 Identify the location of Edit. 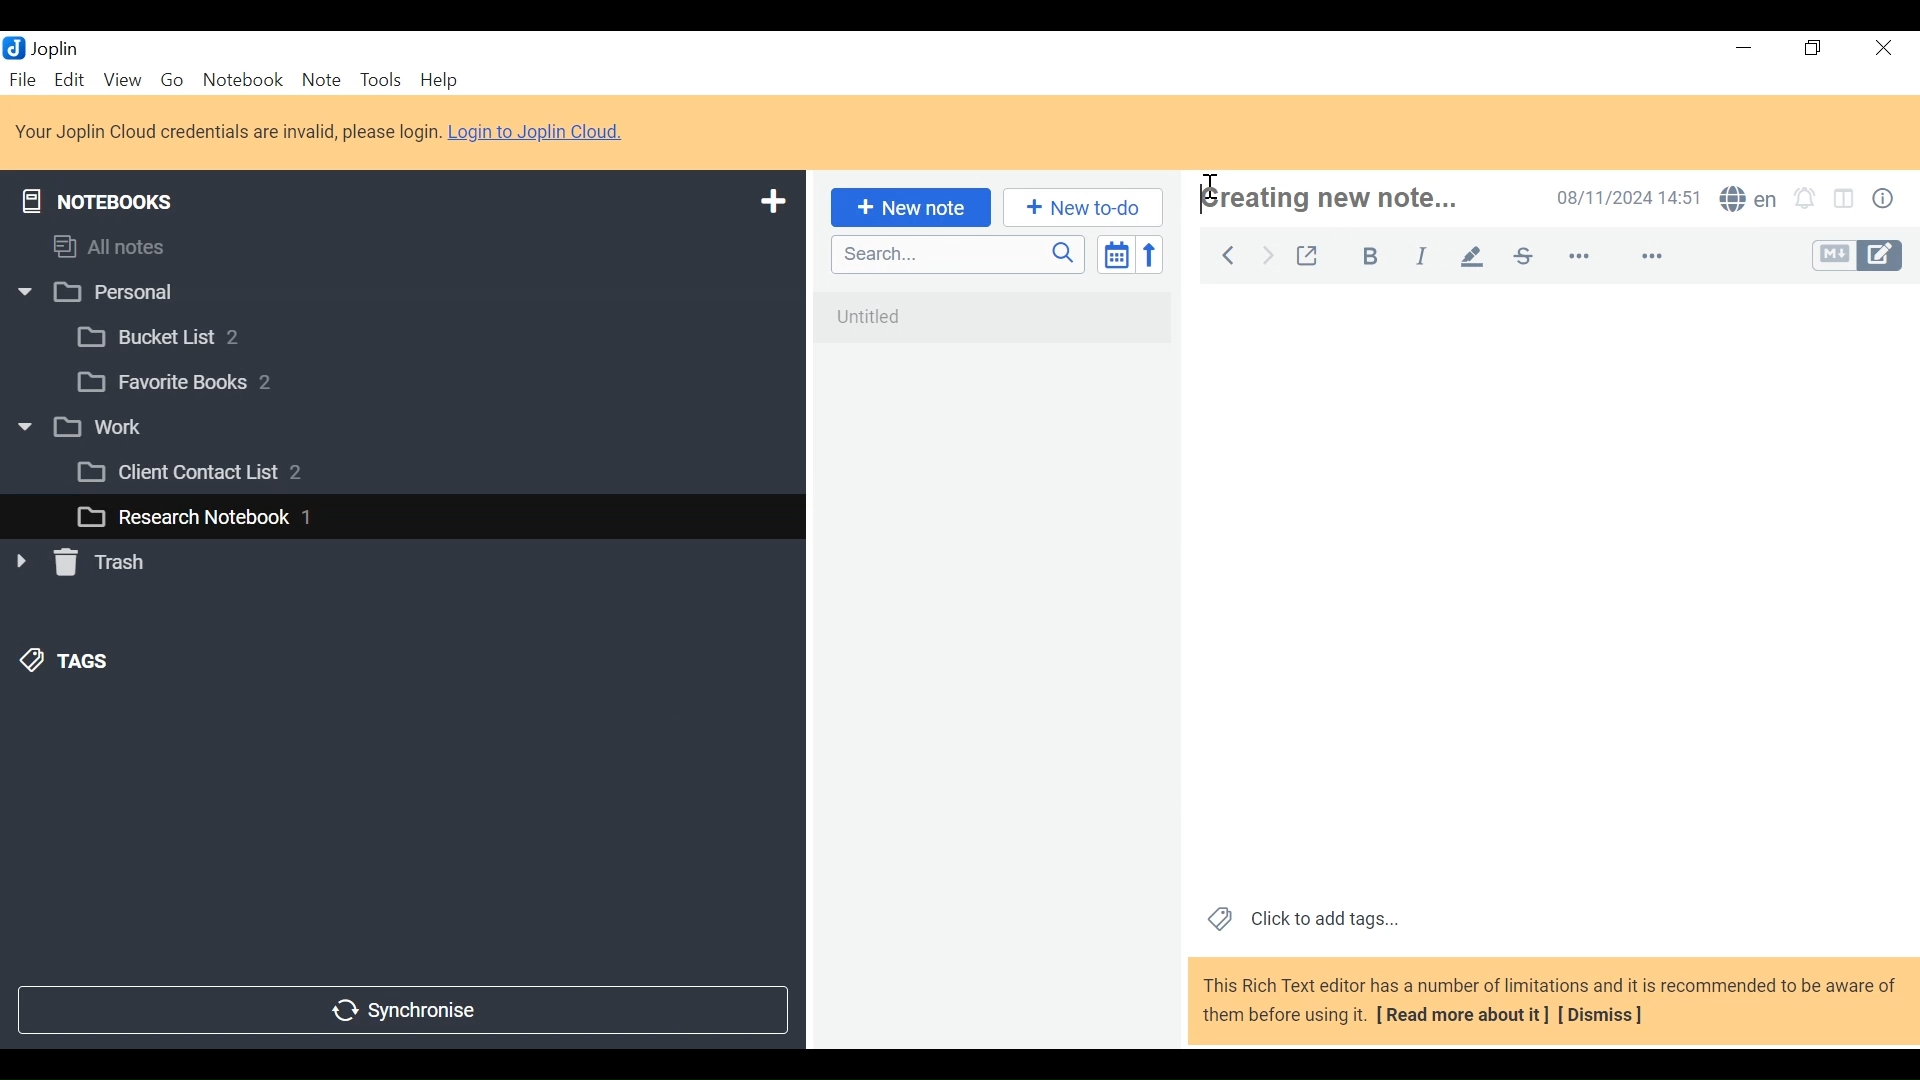
(71, 79).